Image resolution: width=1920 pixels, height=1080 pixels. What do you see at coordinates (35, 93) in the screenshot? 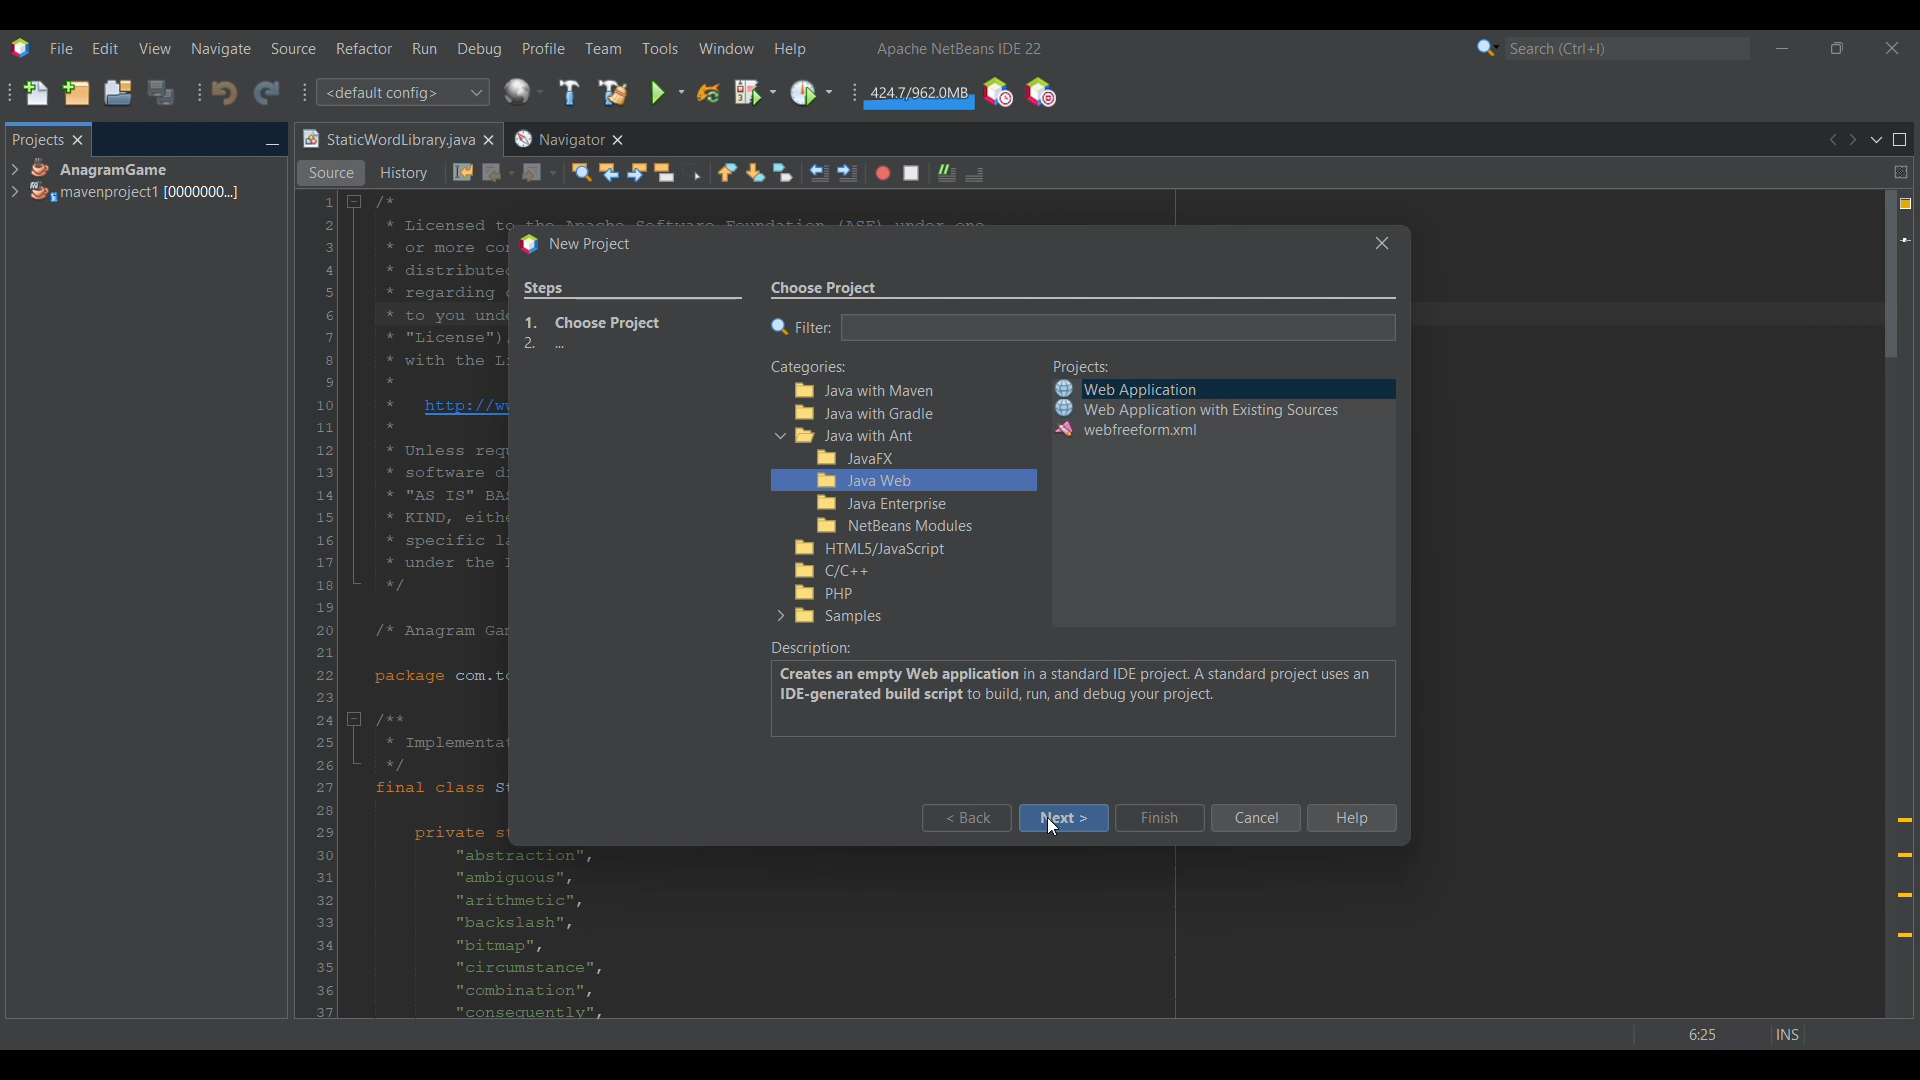
I see `New file` at bounding box center [35, 93].